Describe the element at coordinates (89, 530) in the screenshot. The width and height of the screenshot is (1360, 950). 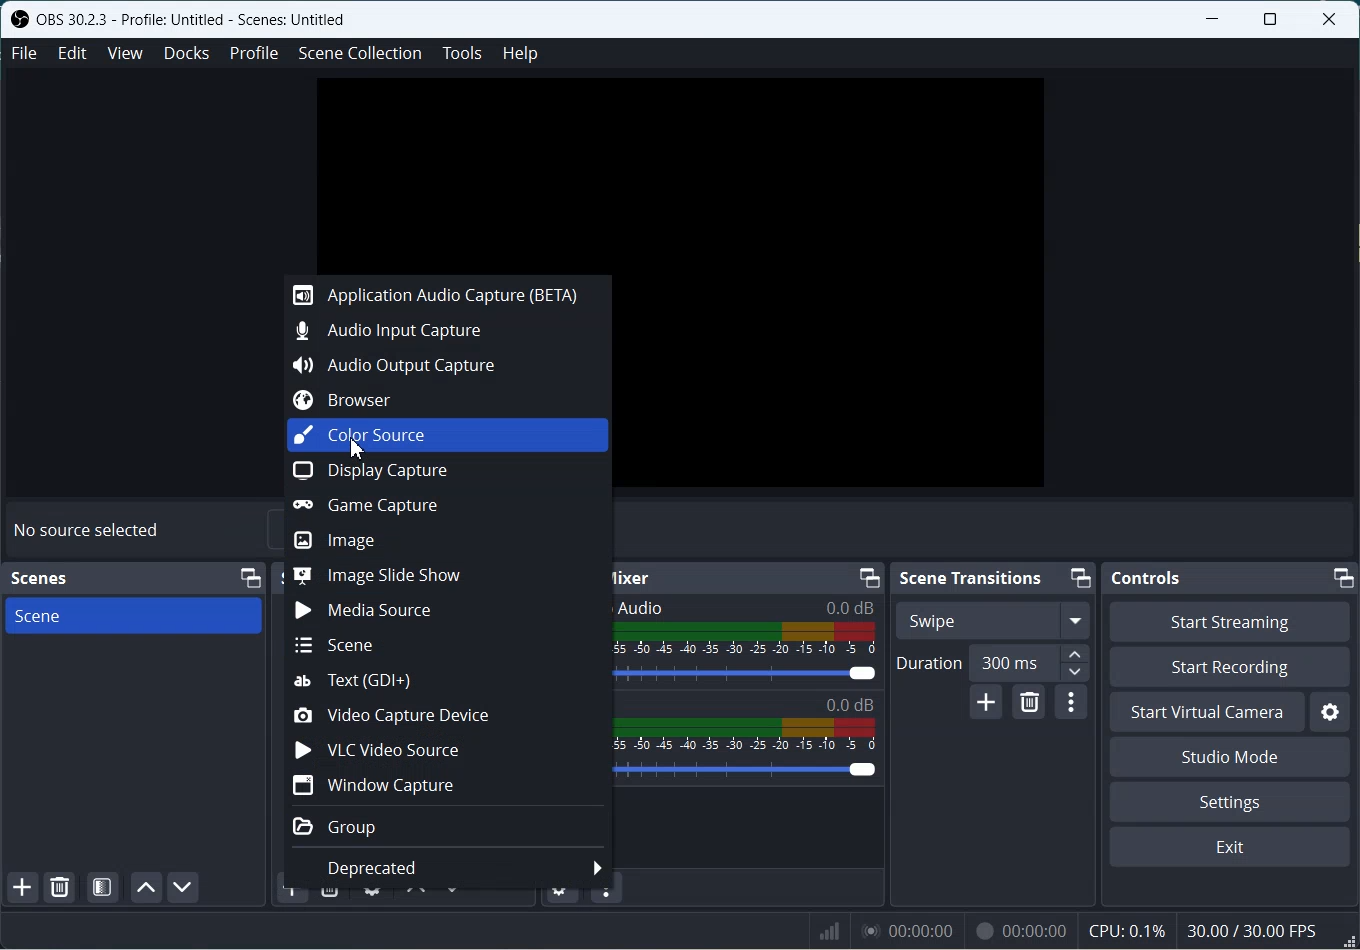
I see `No source selected` at that location.